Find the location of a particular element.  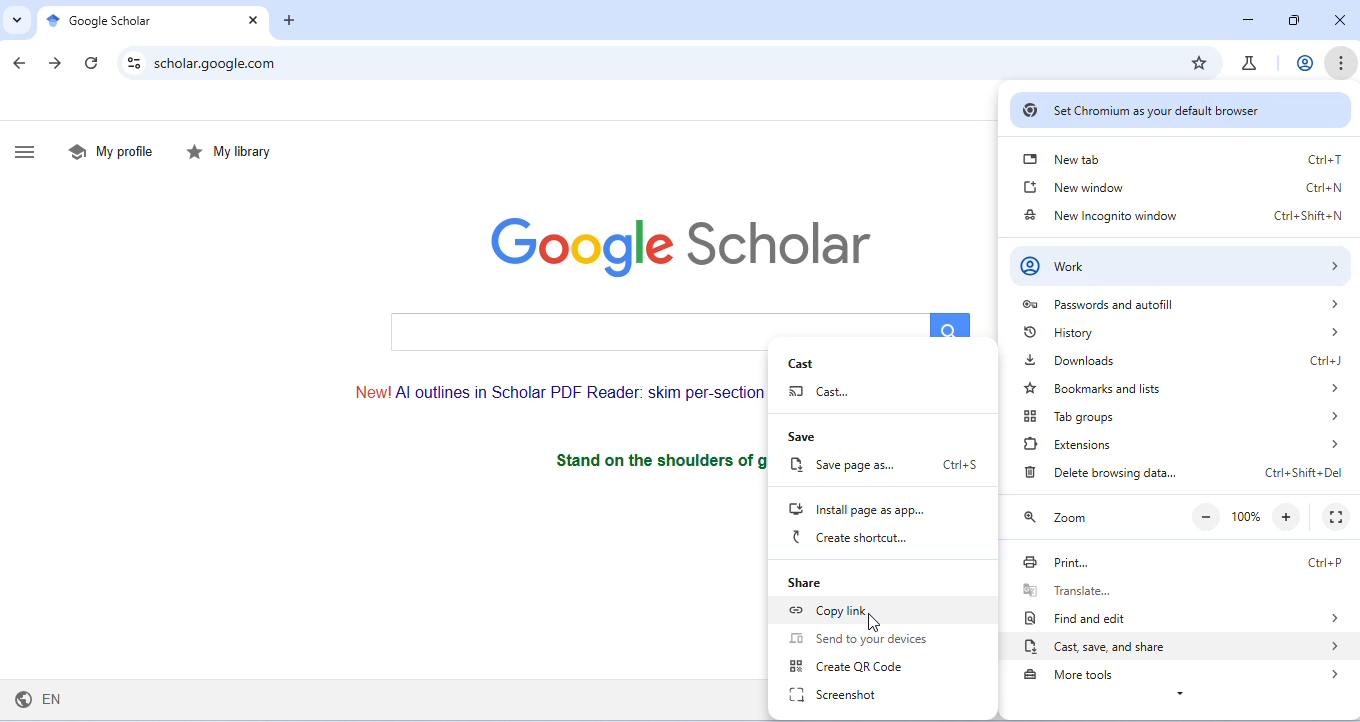

zoom out is located at coordinates (1206, 518).